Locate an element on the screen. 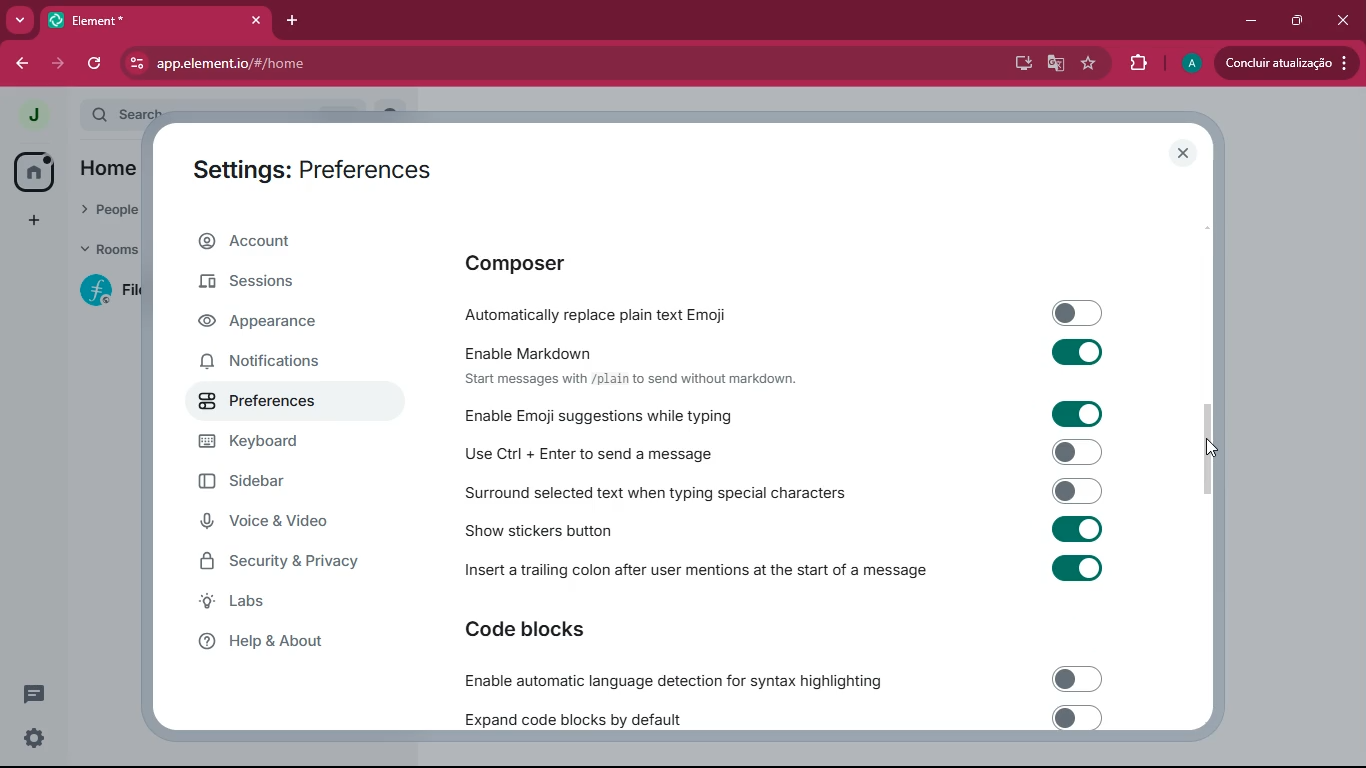 The width and height of the screenshot is (1366, 768). Enable automatic language detection for syntax highlighting  is located at coordinates (775, 679).